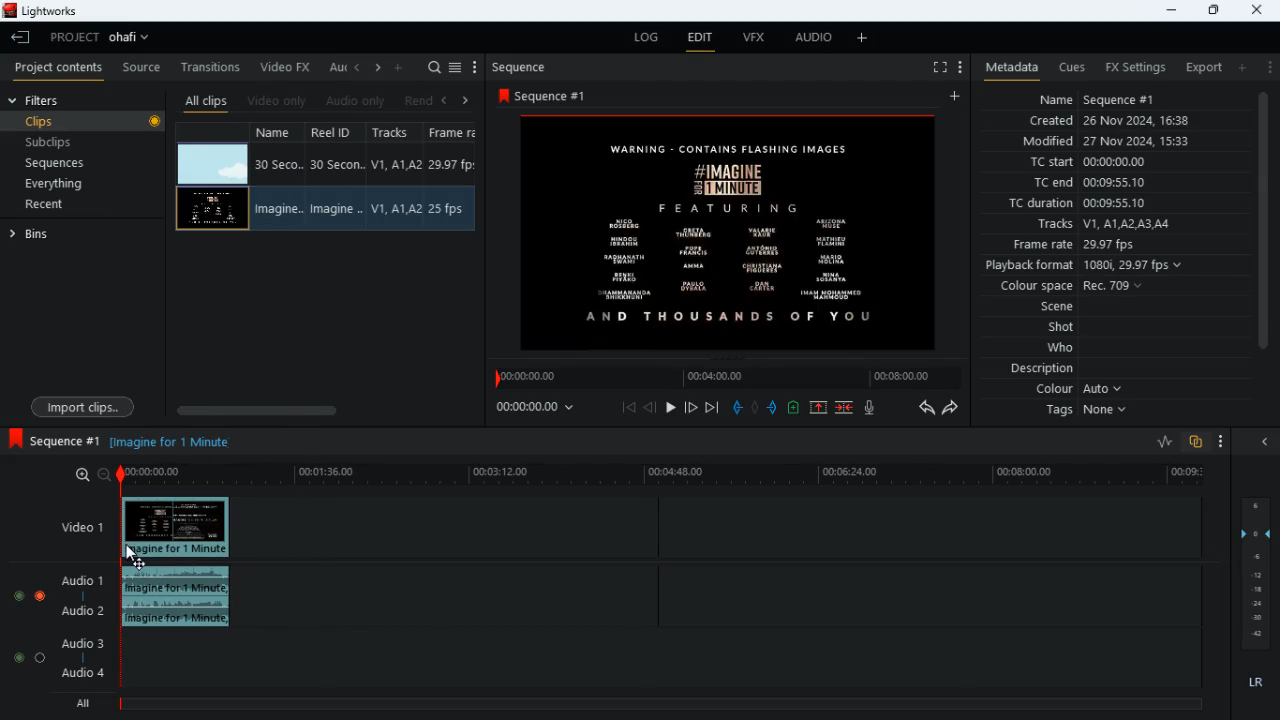 The height and width of the screenshot is (720, 1280). I want to click on toggle, so click(39, 657).